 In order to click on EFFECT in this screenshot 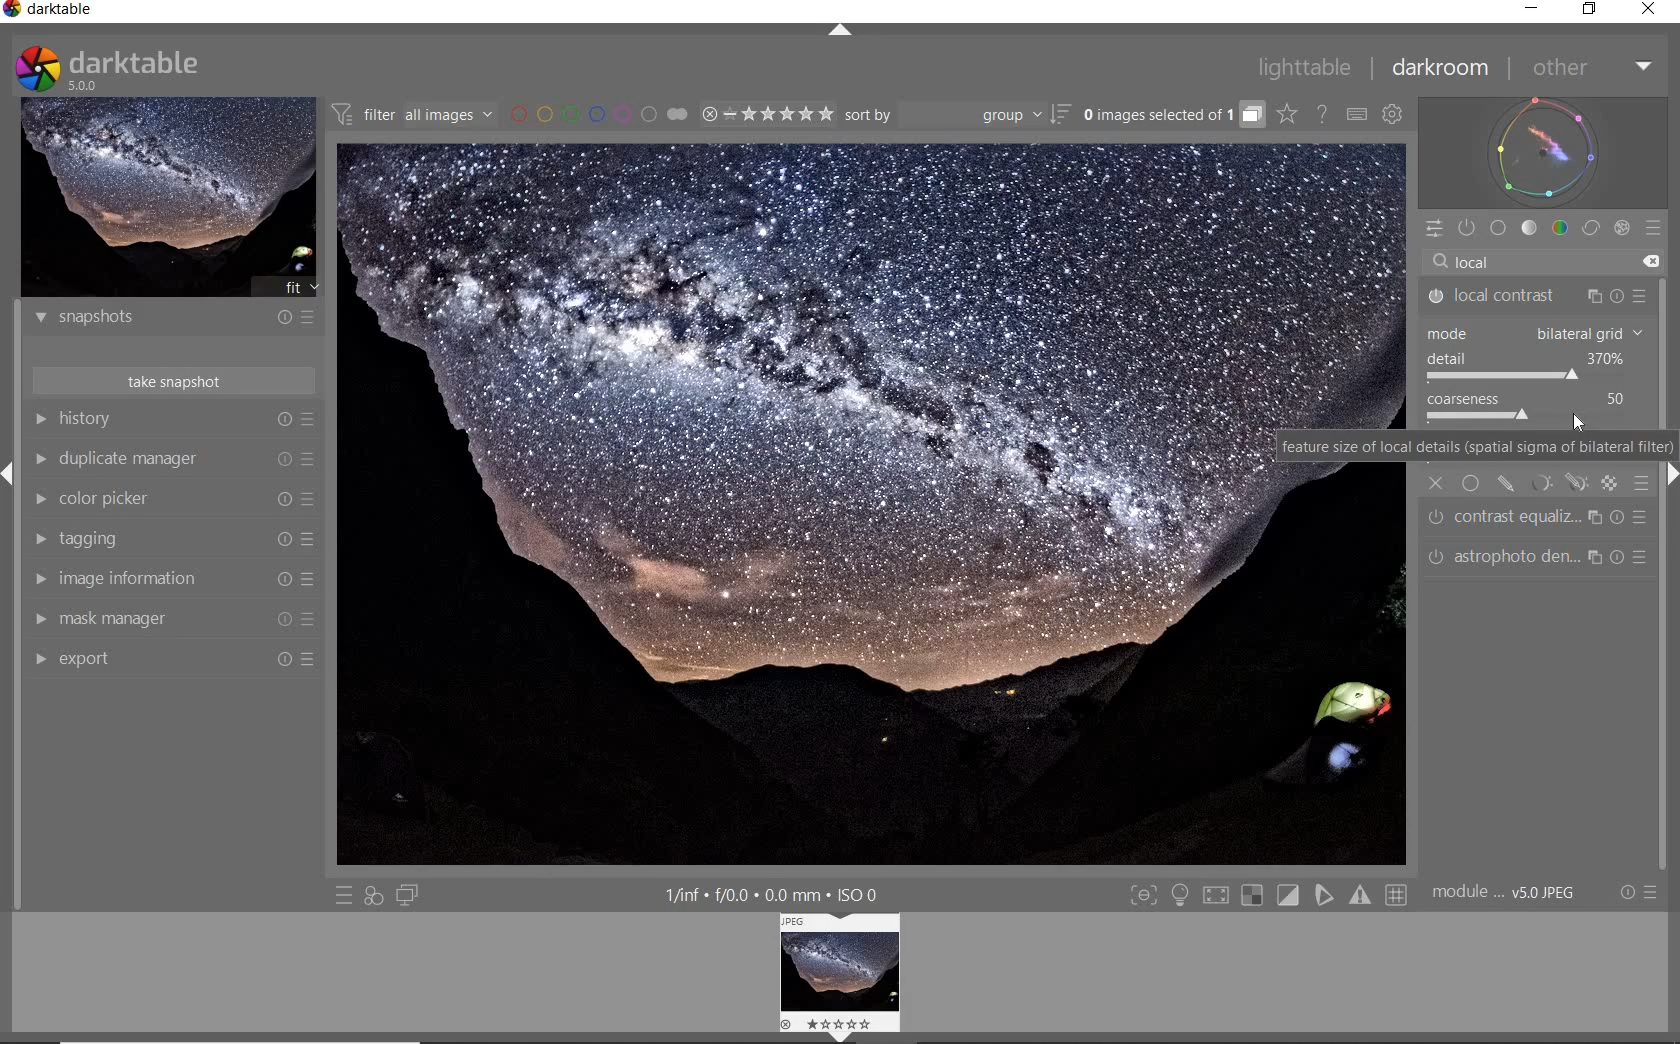, I will do `click(1621, 228)`.